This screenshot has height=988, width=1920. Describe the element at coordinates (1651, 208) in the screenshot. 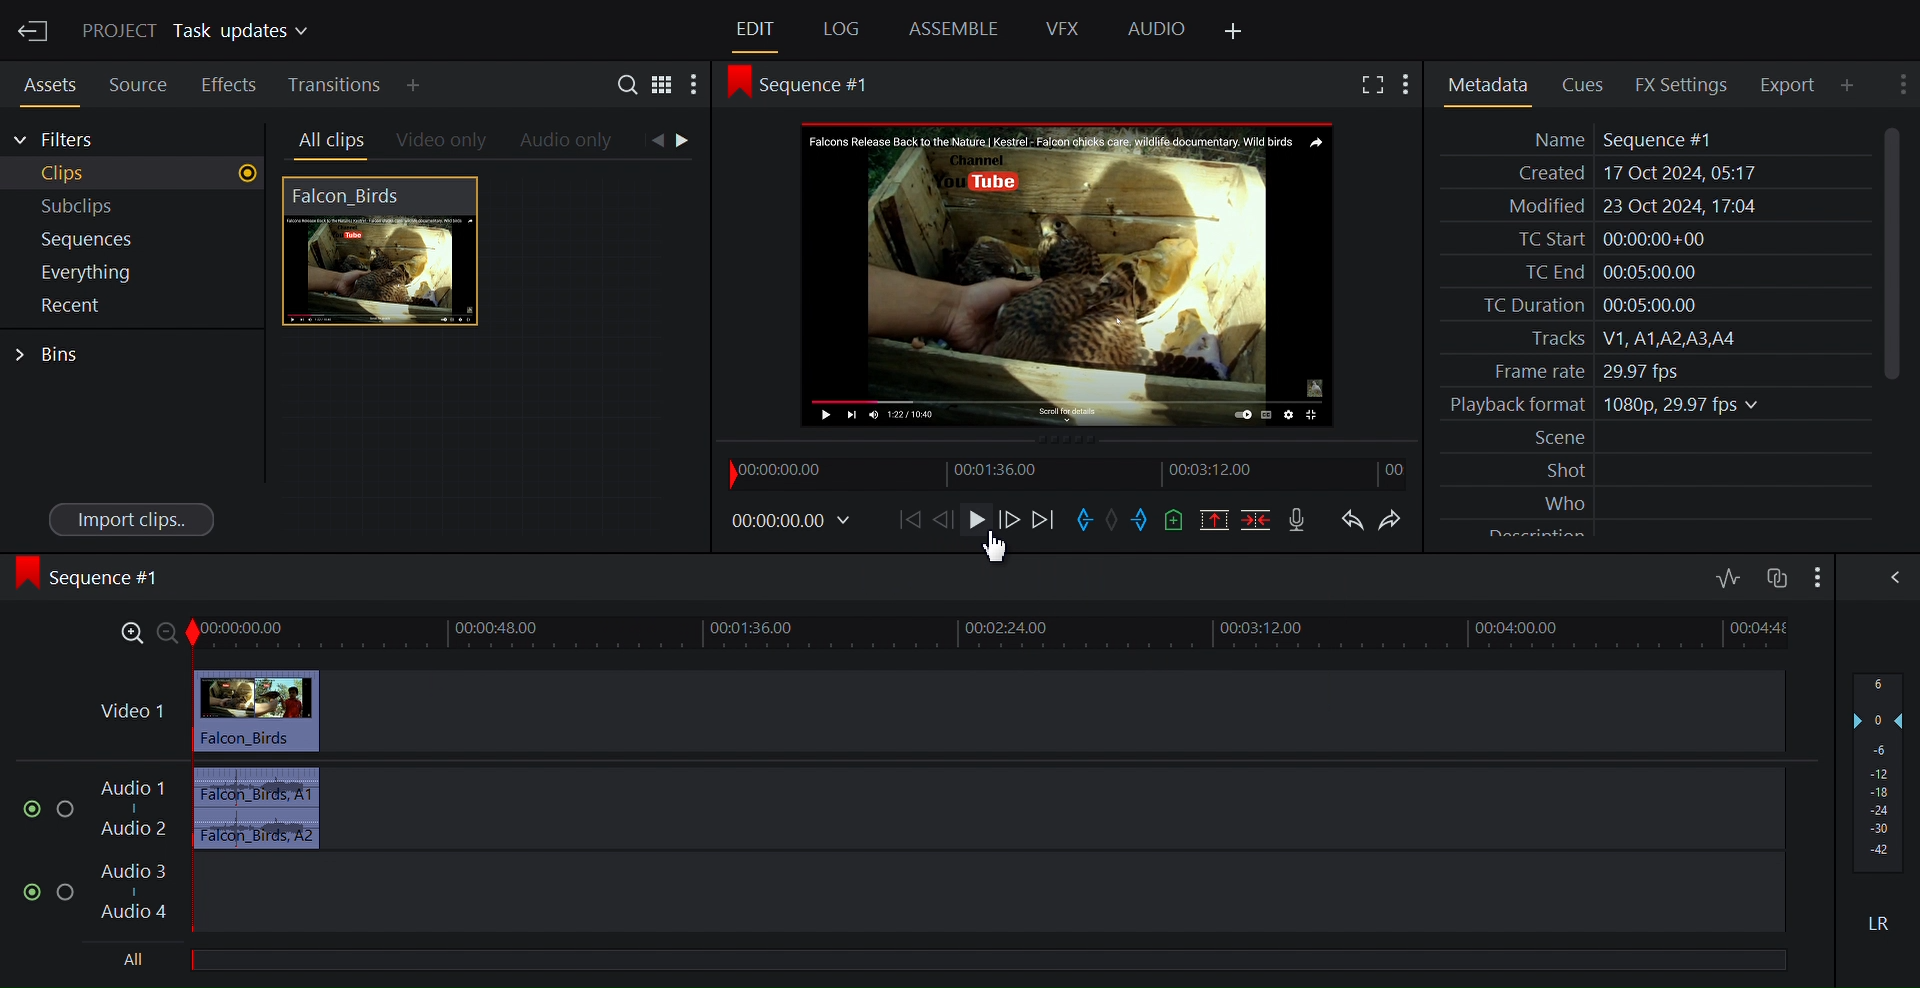

I see `Modified` at that location.